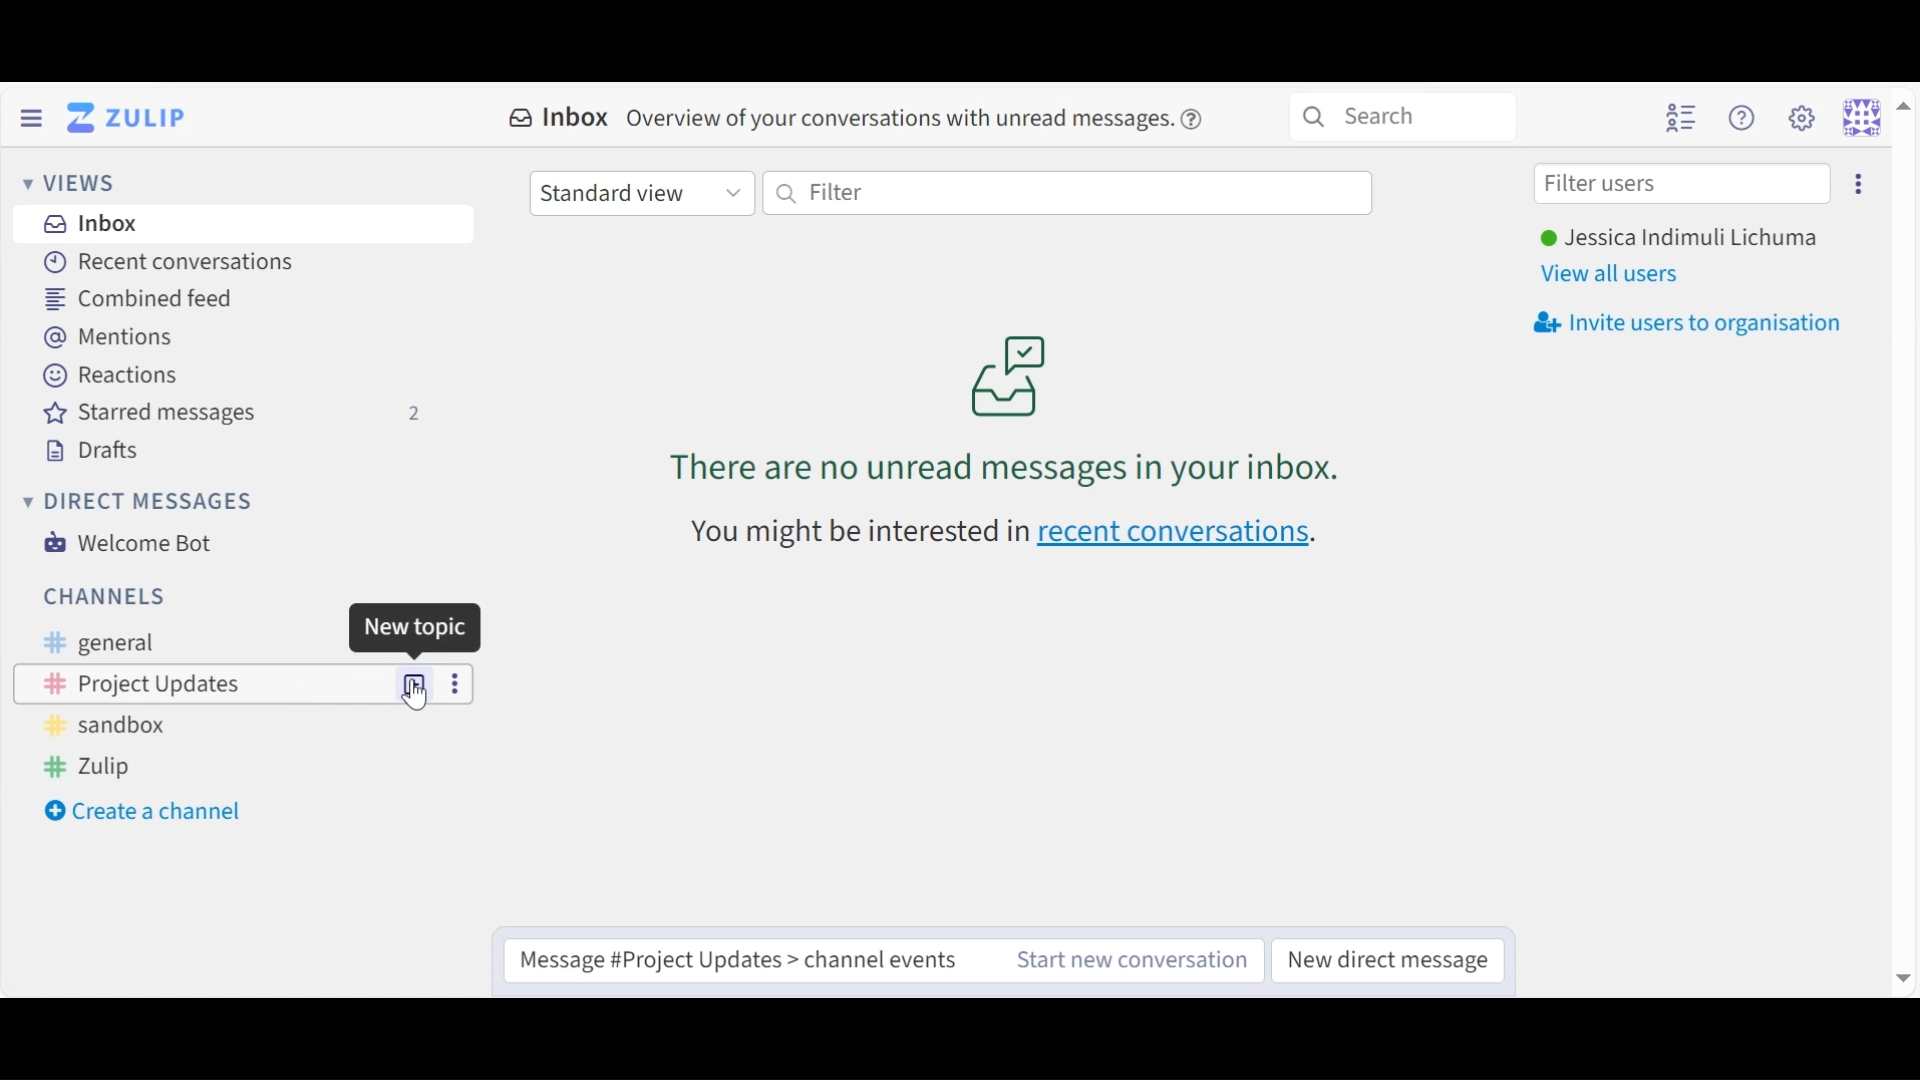 Image resolution: width=1920 pixels, height=1080 pixels. What do you see at coordinates (153, 298) in the screenshot?
I see `Combined feed` at bounding box center [153, 298].